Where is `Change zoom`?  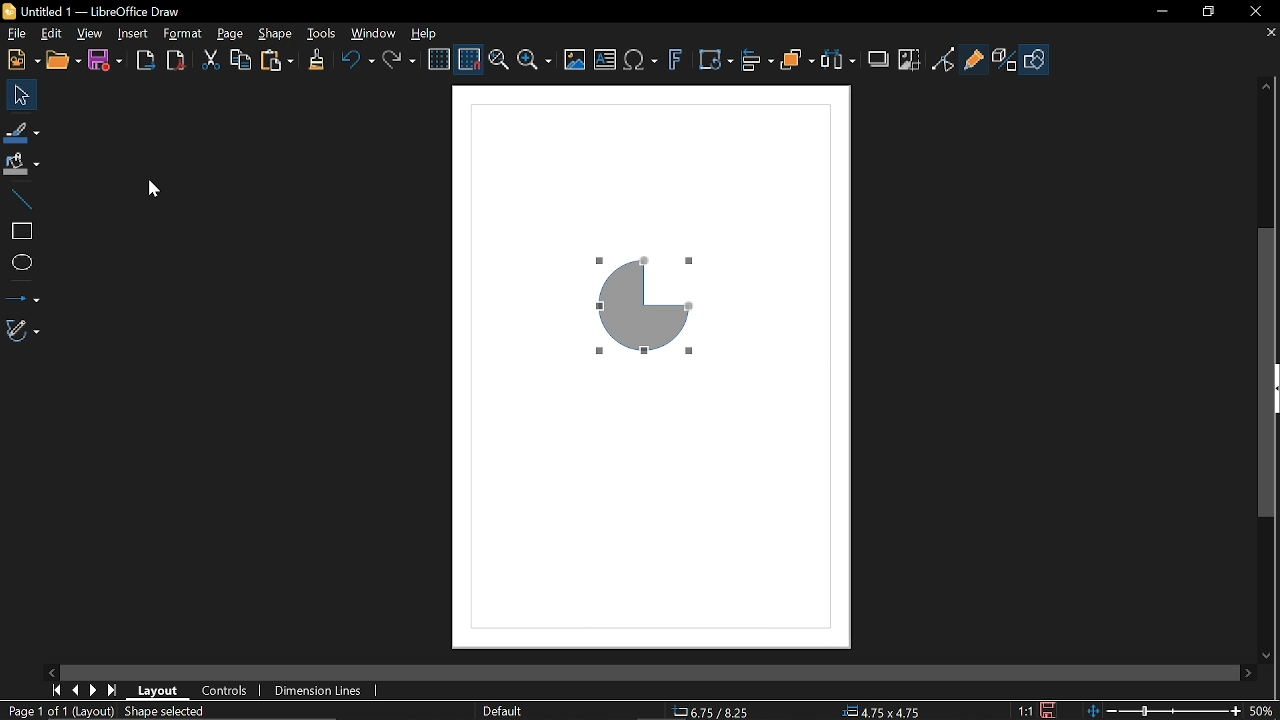 Change zoom is located at coordinates (1162, 711).